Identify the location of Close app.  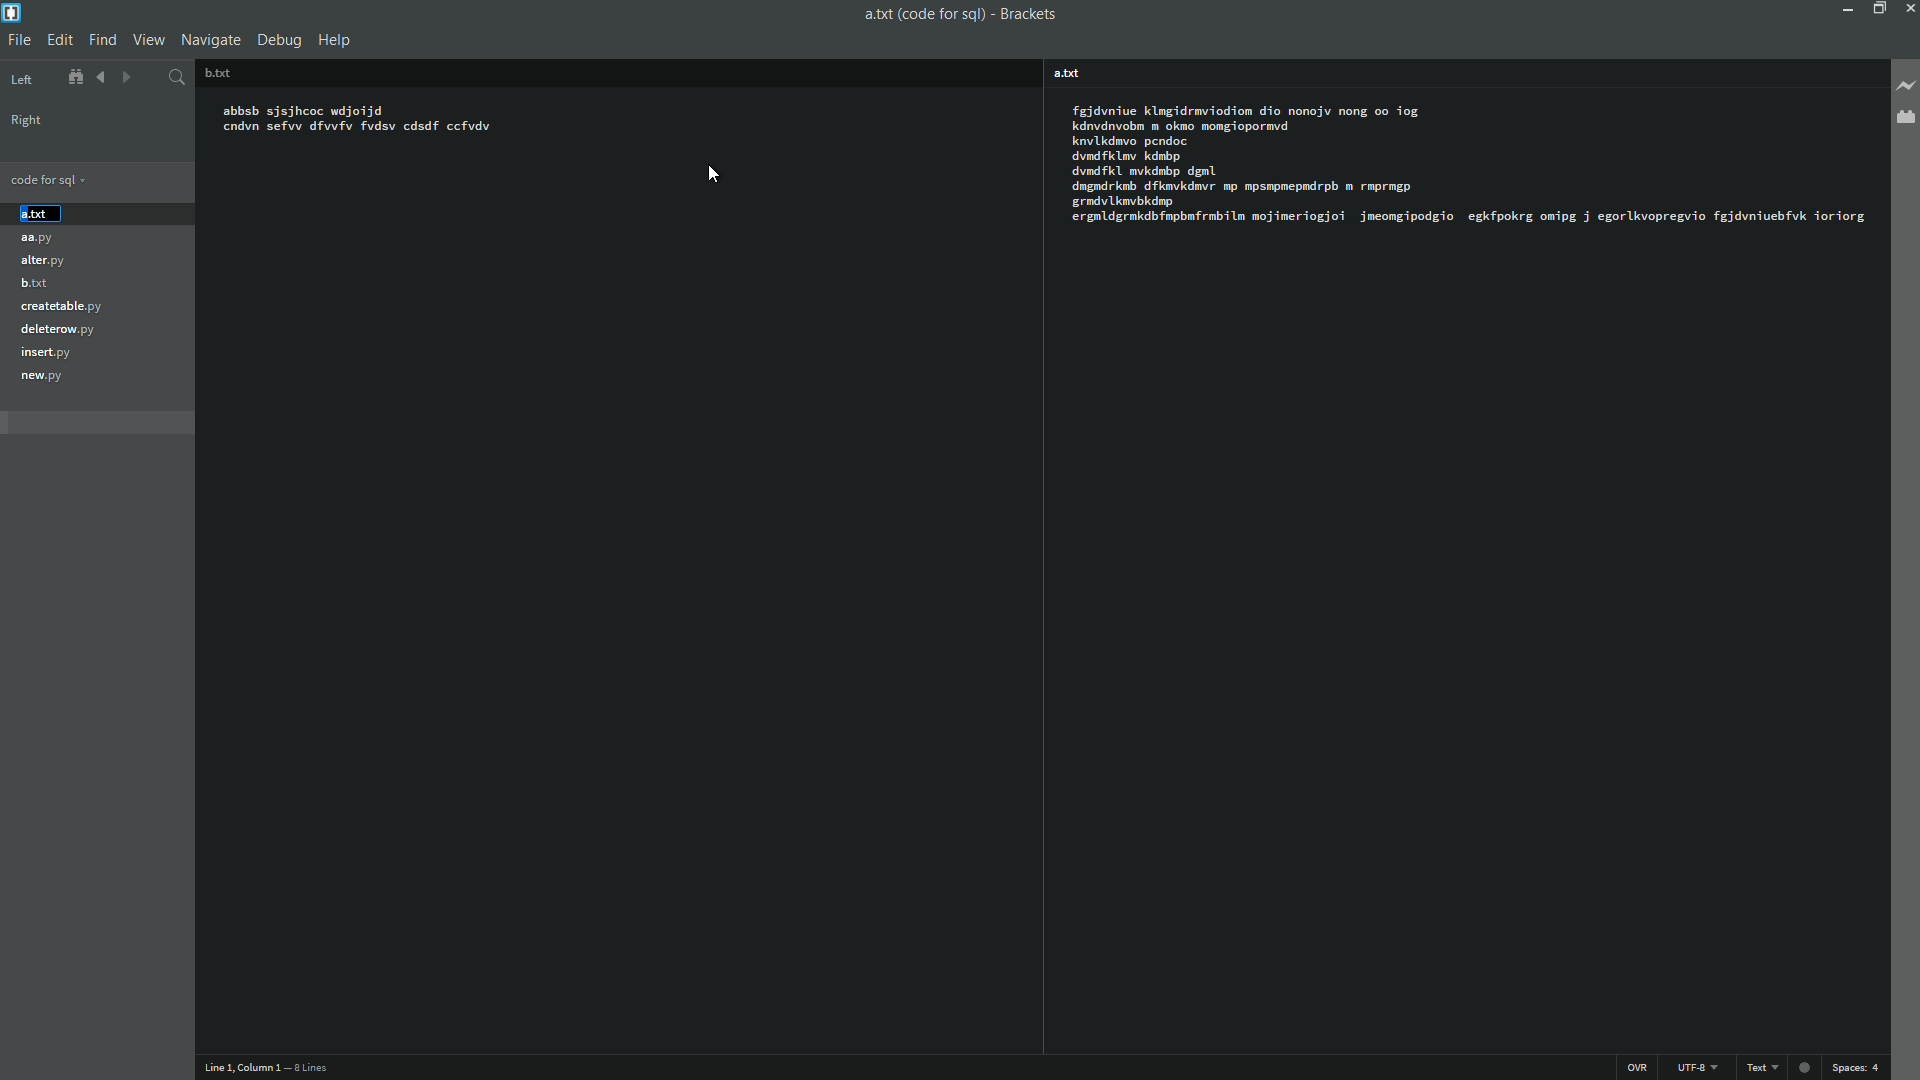
(1908, 8).